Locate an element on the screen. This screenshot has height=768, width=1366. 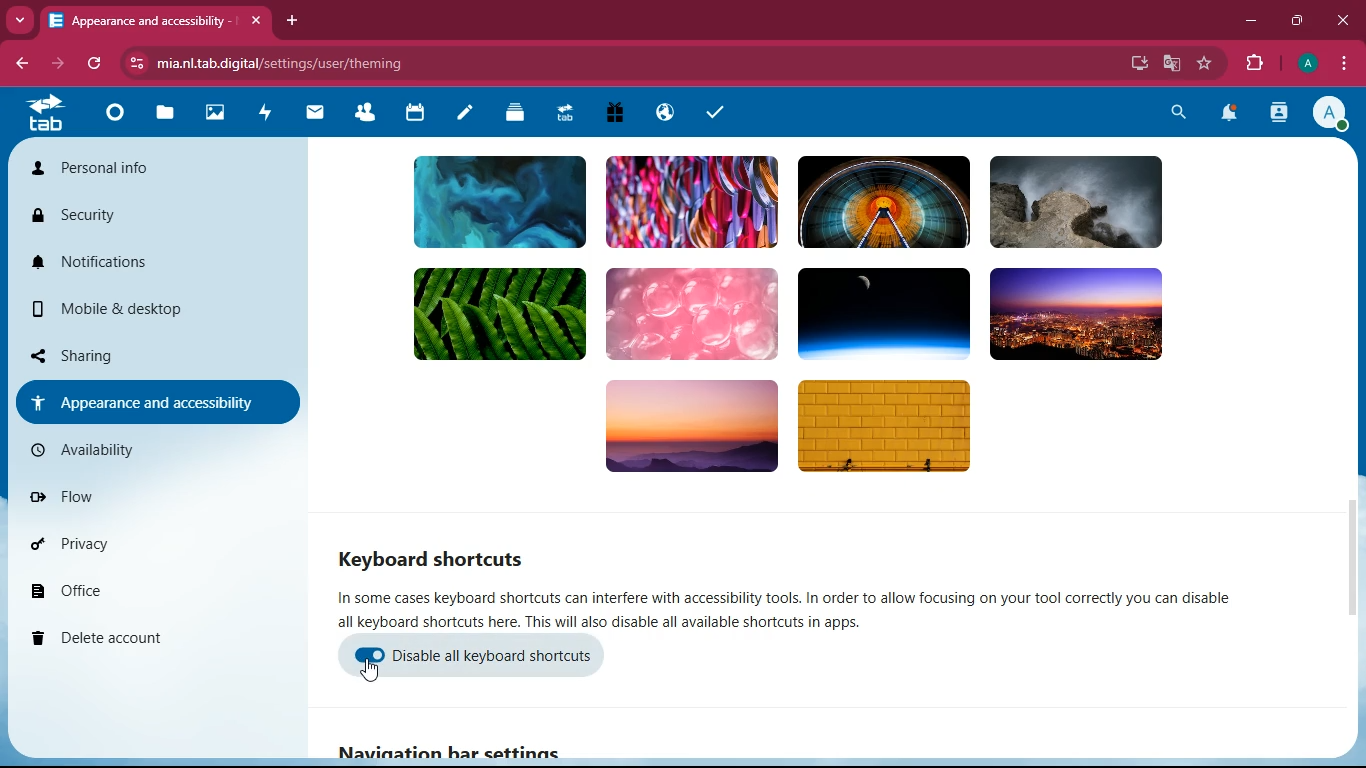
add tab is located at coordinates (292, 21).